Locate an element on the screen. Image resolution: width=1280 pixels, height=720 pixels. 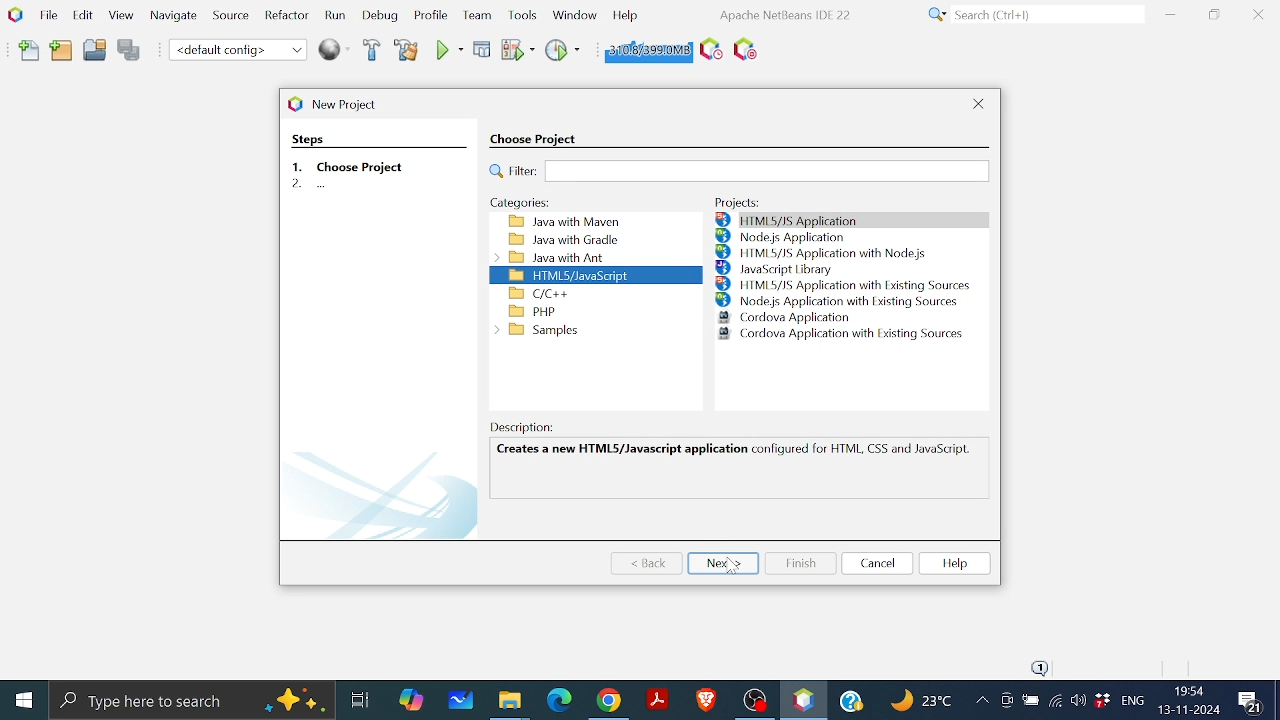
current window  is located at coordinates (344, 103).